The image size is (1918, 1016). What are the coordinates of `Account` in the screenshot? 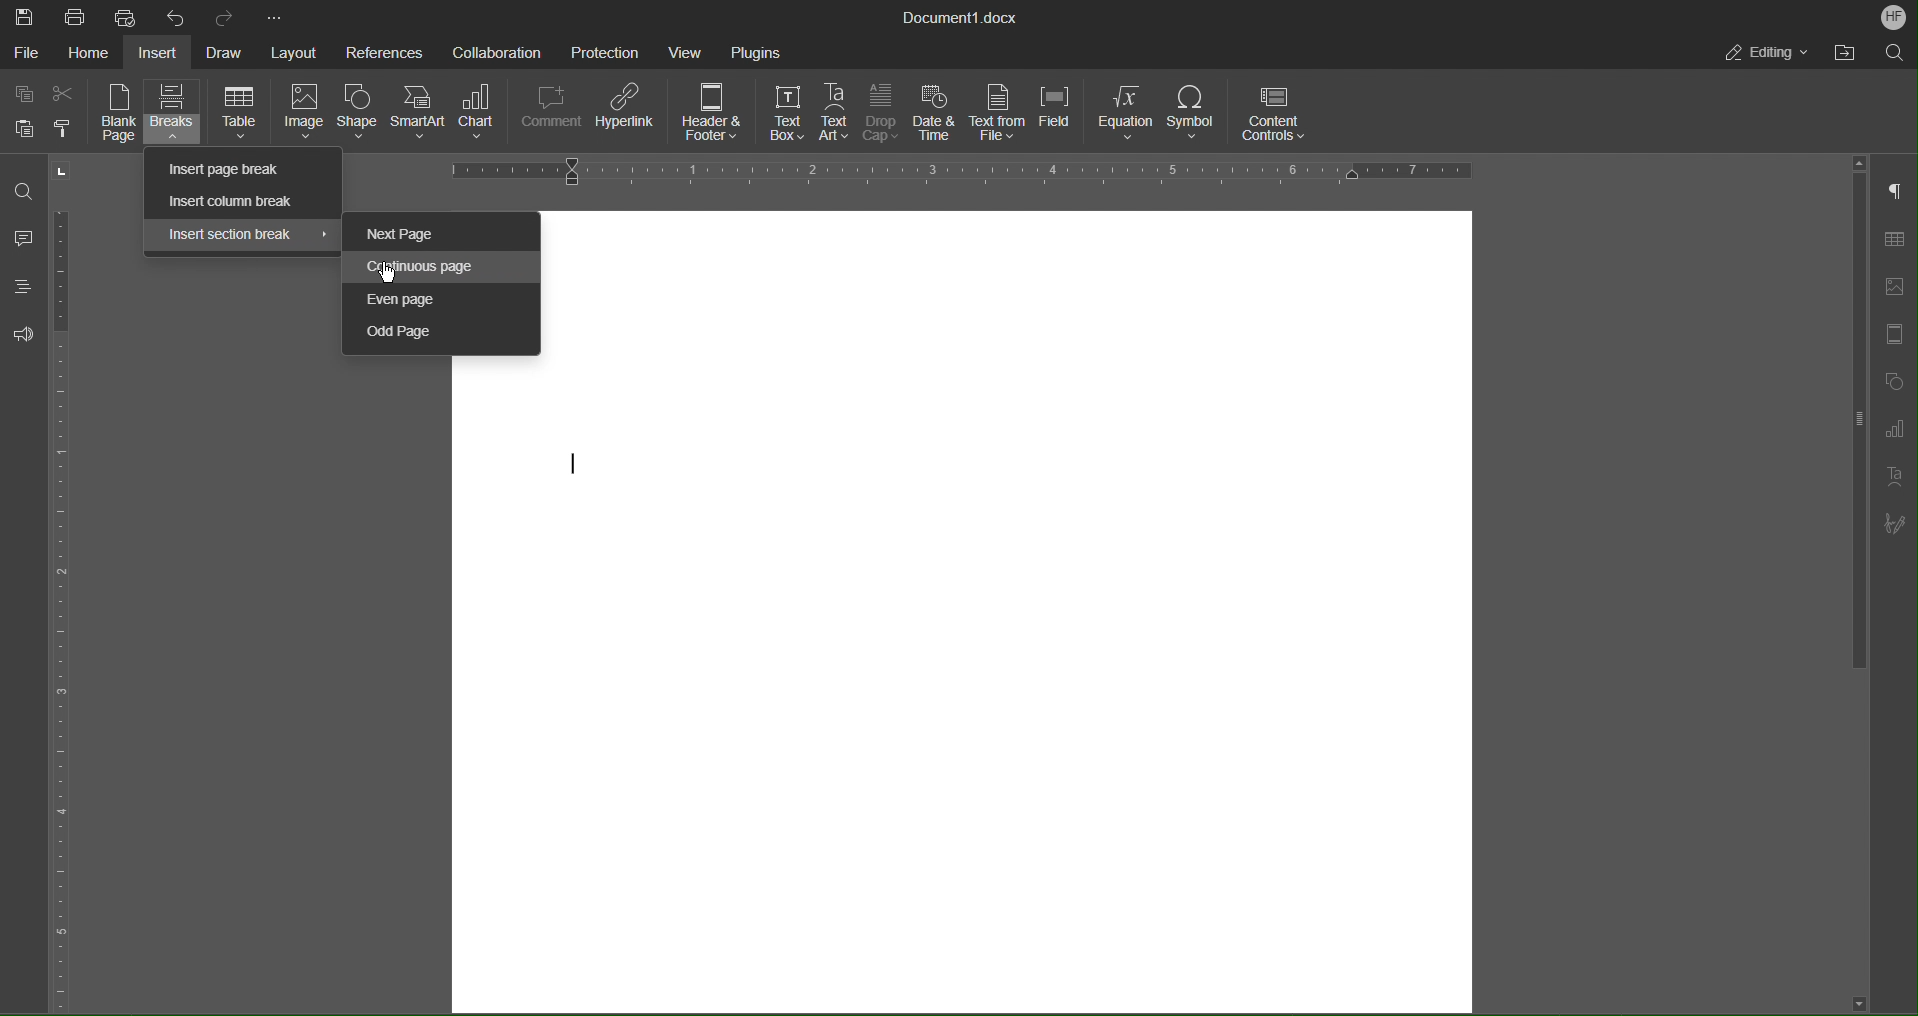 It's located at (1893, 18).